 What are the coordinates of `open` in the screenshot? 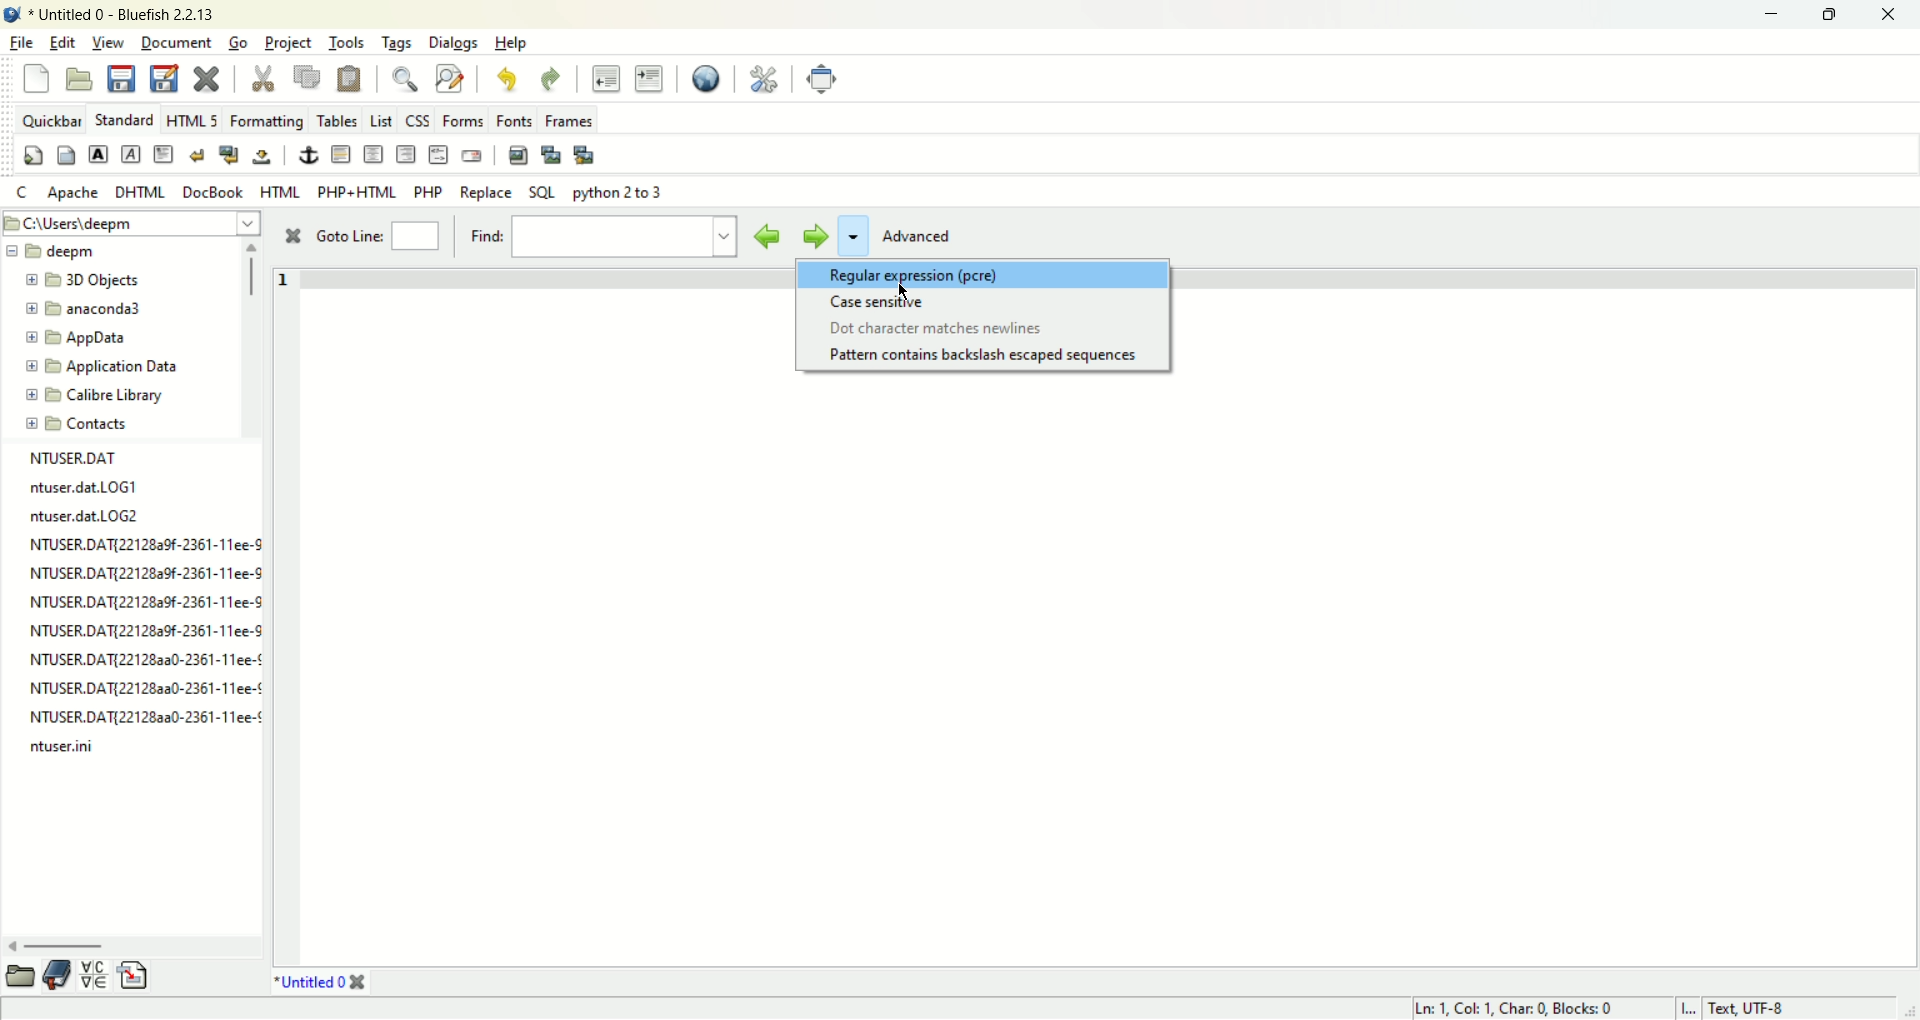 It's located at (79, 79).